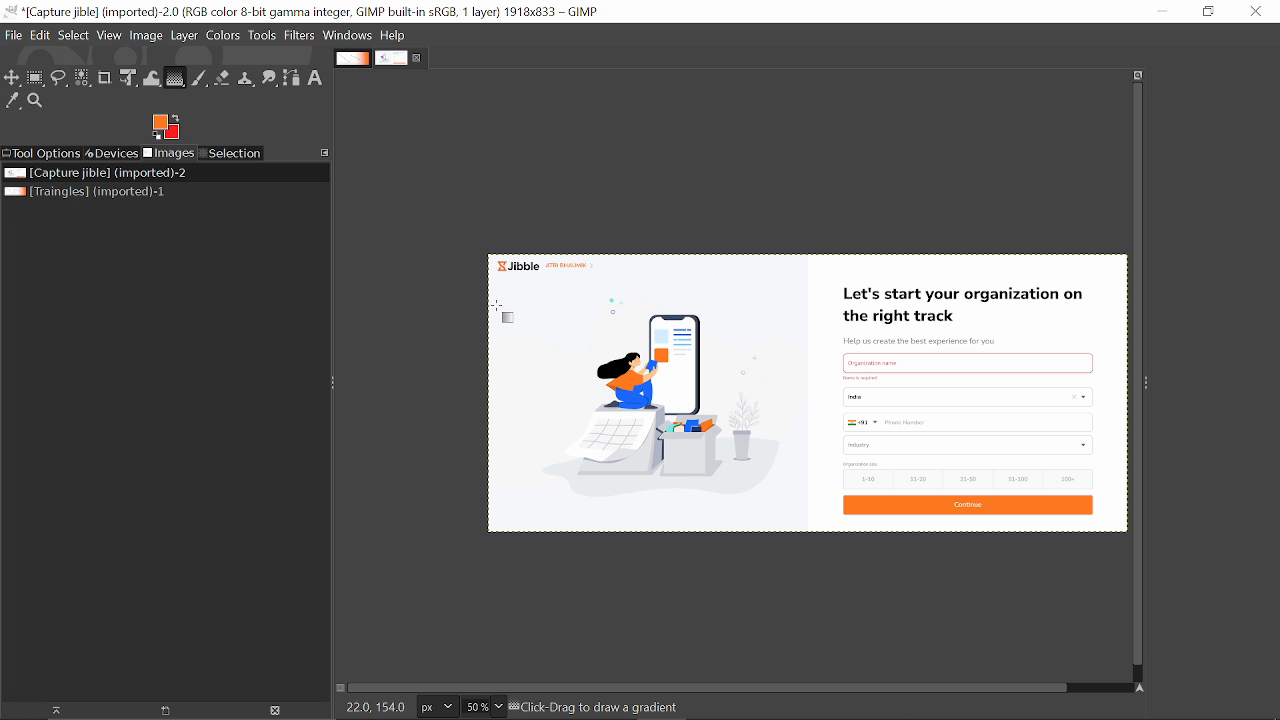 The width and height of the screenshot is (1280, 720). I want to click on Edit, so click(39, 35).